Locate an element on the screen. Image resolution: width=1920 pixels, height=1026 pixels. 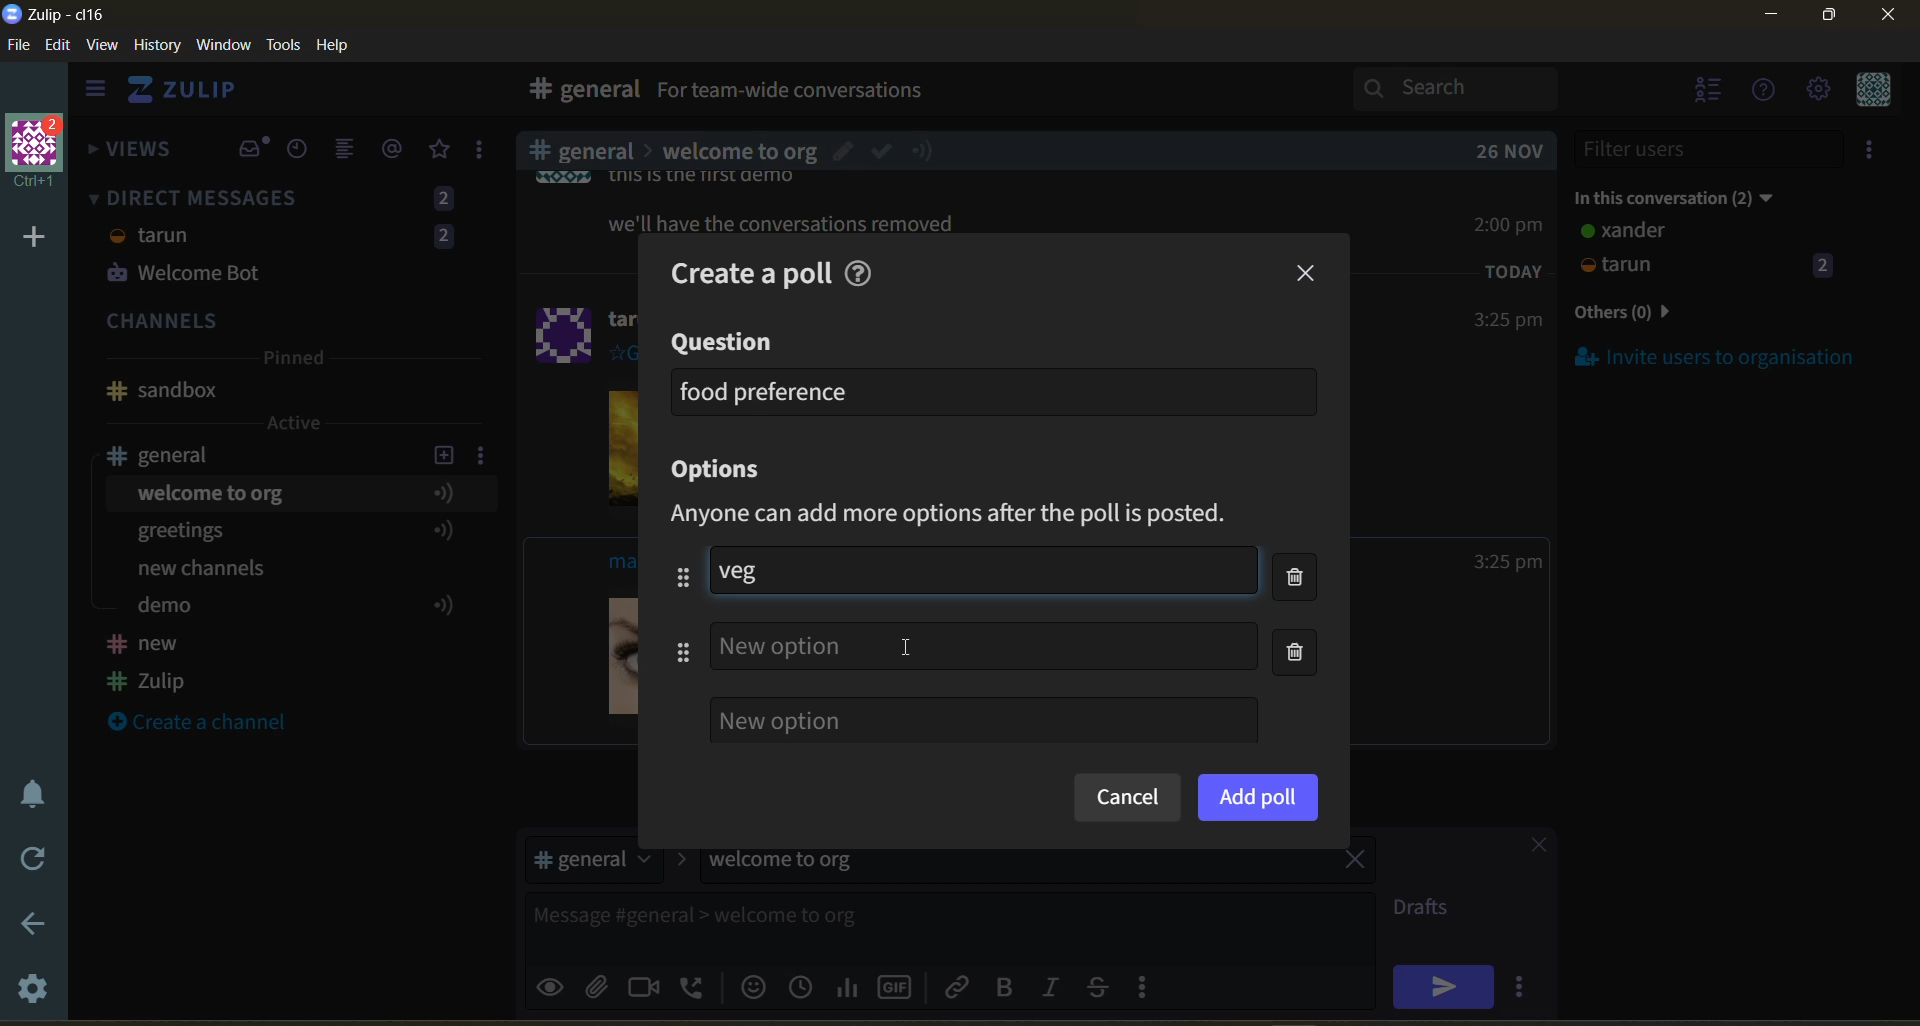
cursor is located at coordinates (913, 645).